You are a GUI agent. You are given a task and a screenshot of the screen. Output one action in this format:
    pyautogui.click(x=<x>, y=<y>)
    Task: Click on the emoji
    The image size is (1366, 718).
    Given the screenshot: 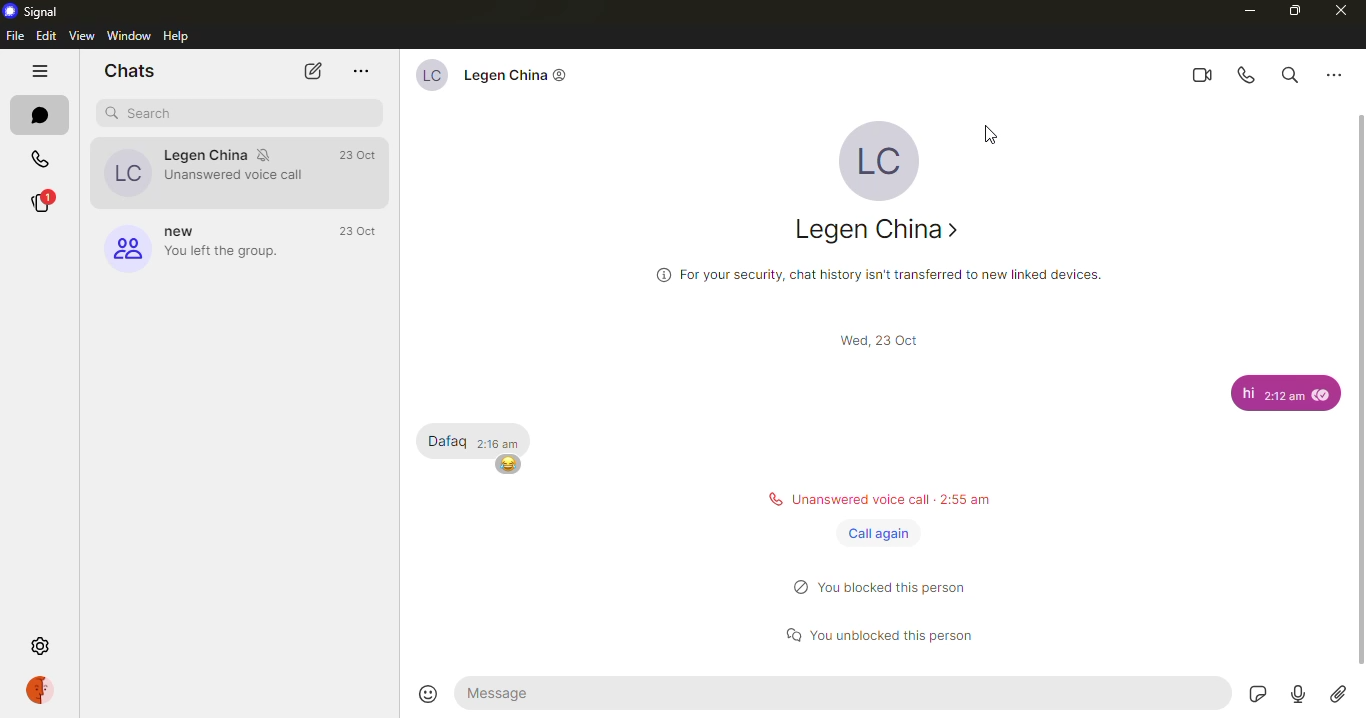 What is the action you would take?
    pyautogui.click(x=430, y=693)
    